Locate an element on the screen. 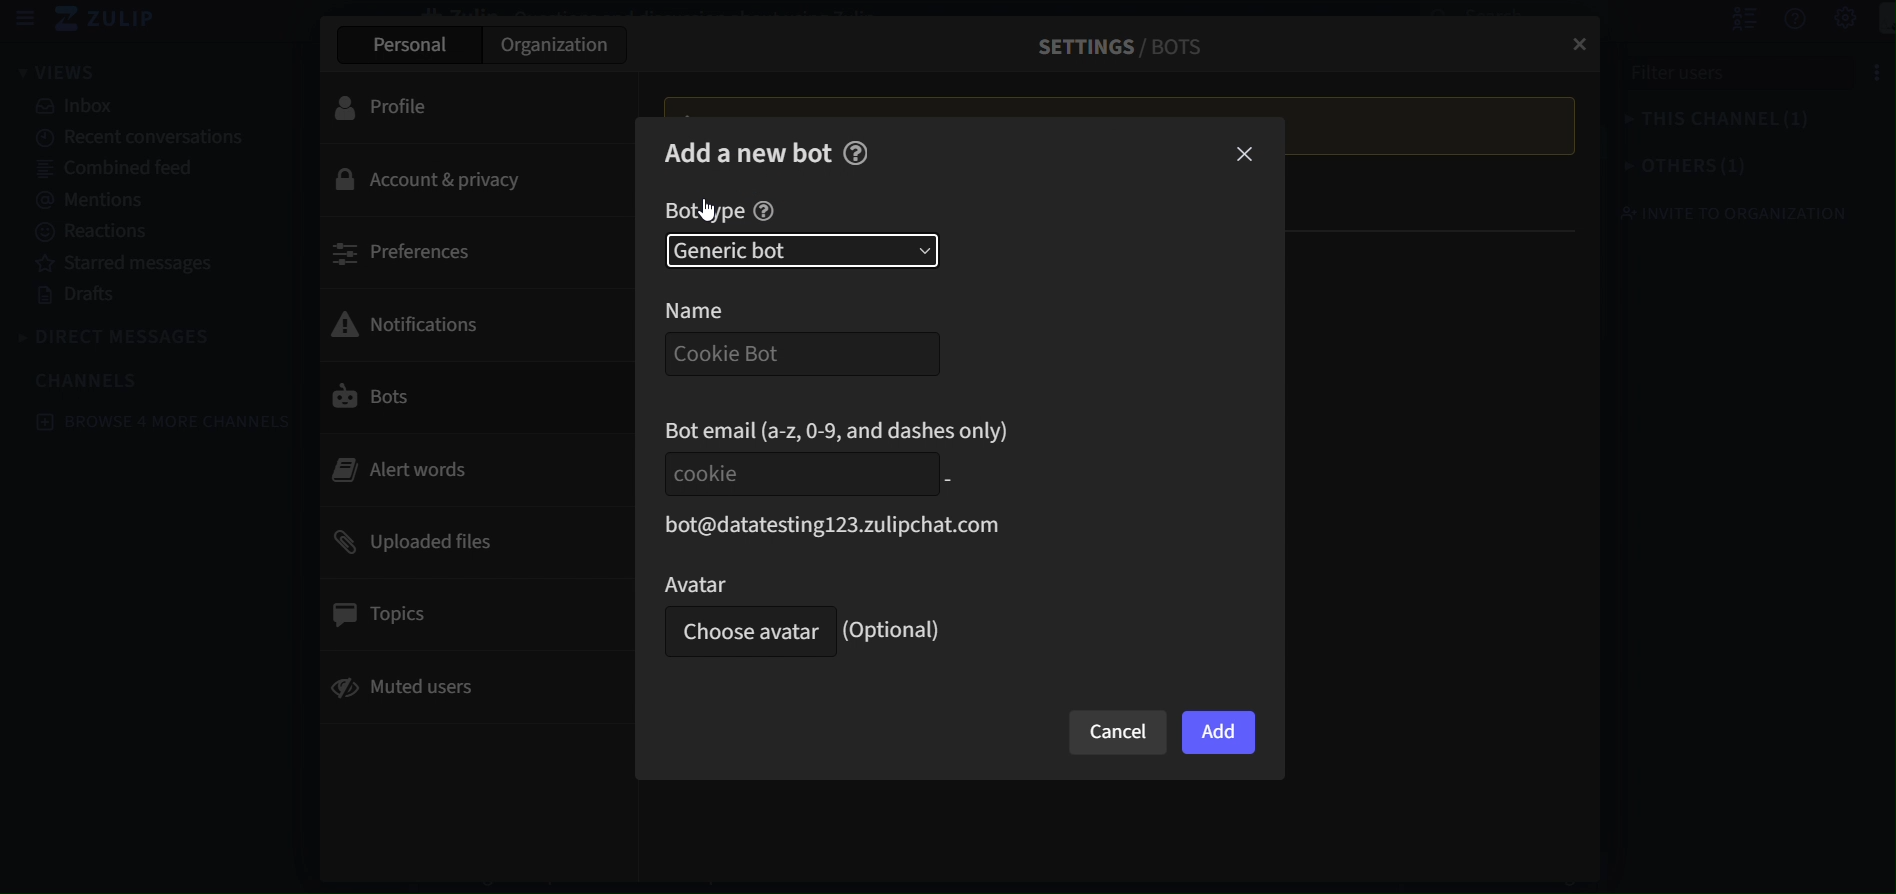  topics is located at coordinates (461, 615).